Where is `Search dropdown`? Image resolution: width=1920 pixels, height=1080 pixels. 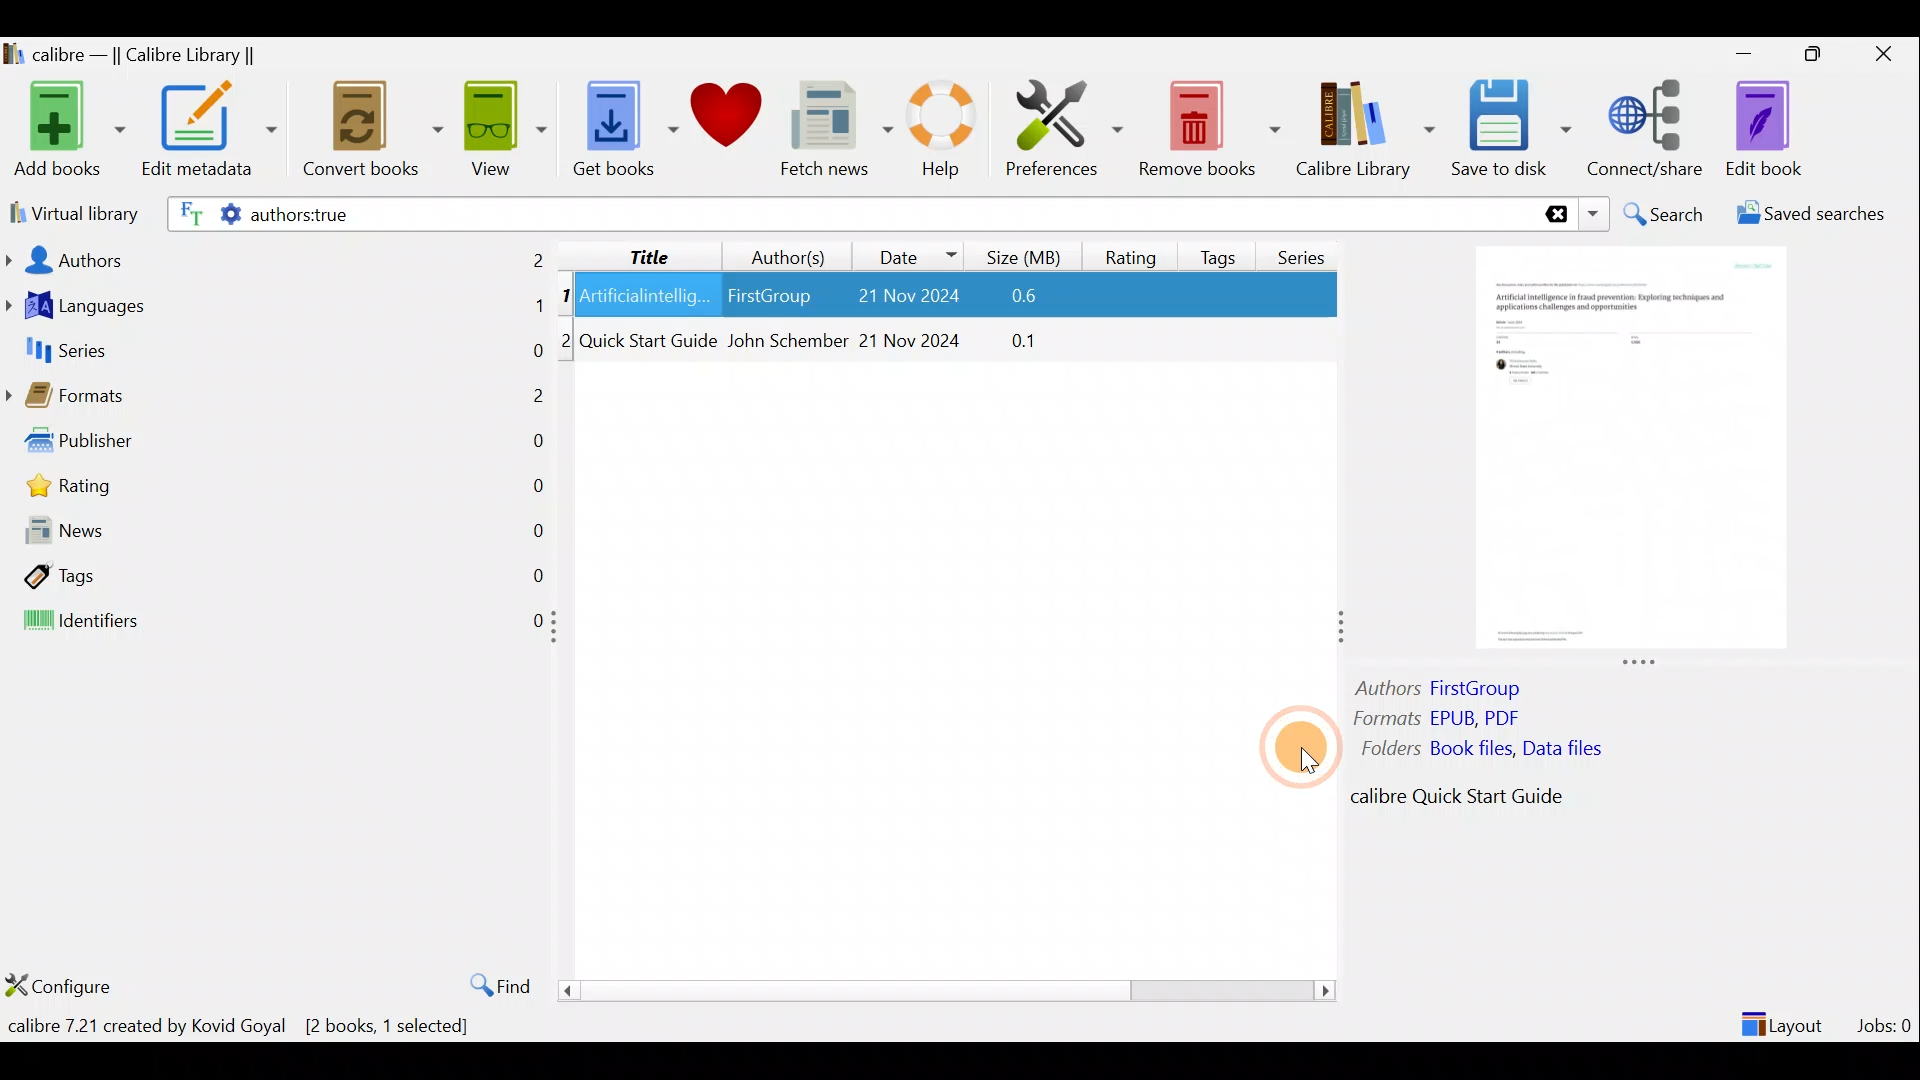 Search dropdown is located at coordinates (1596, 214).